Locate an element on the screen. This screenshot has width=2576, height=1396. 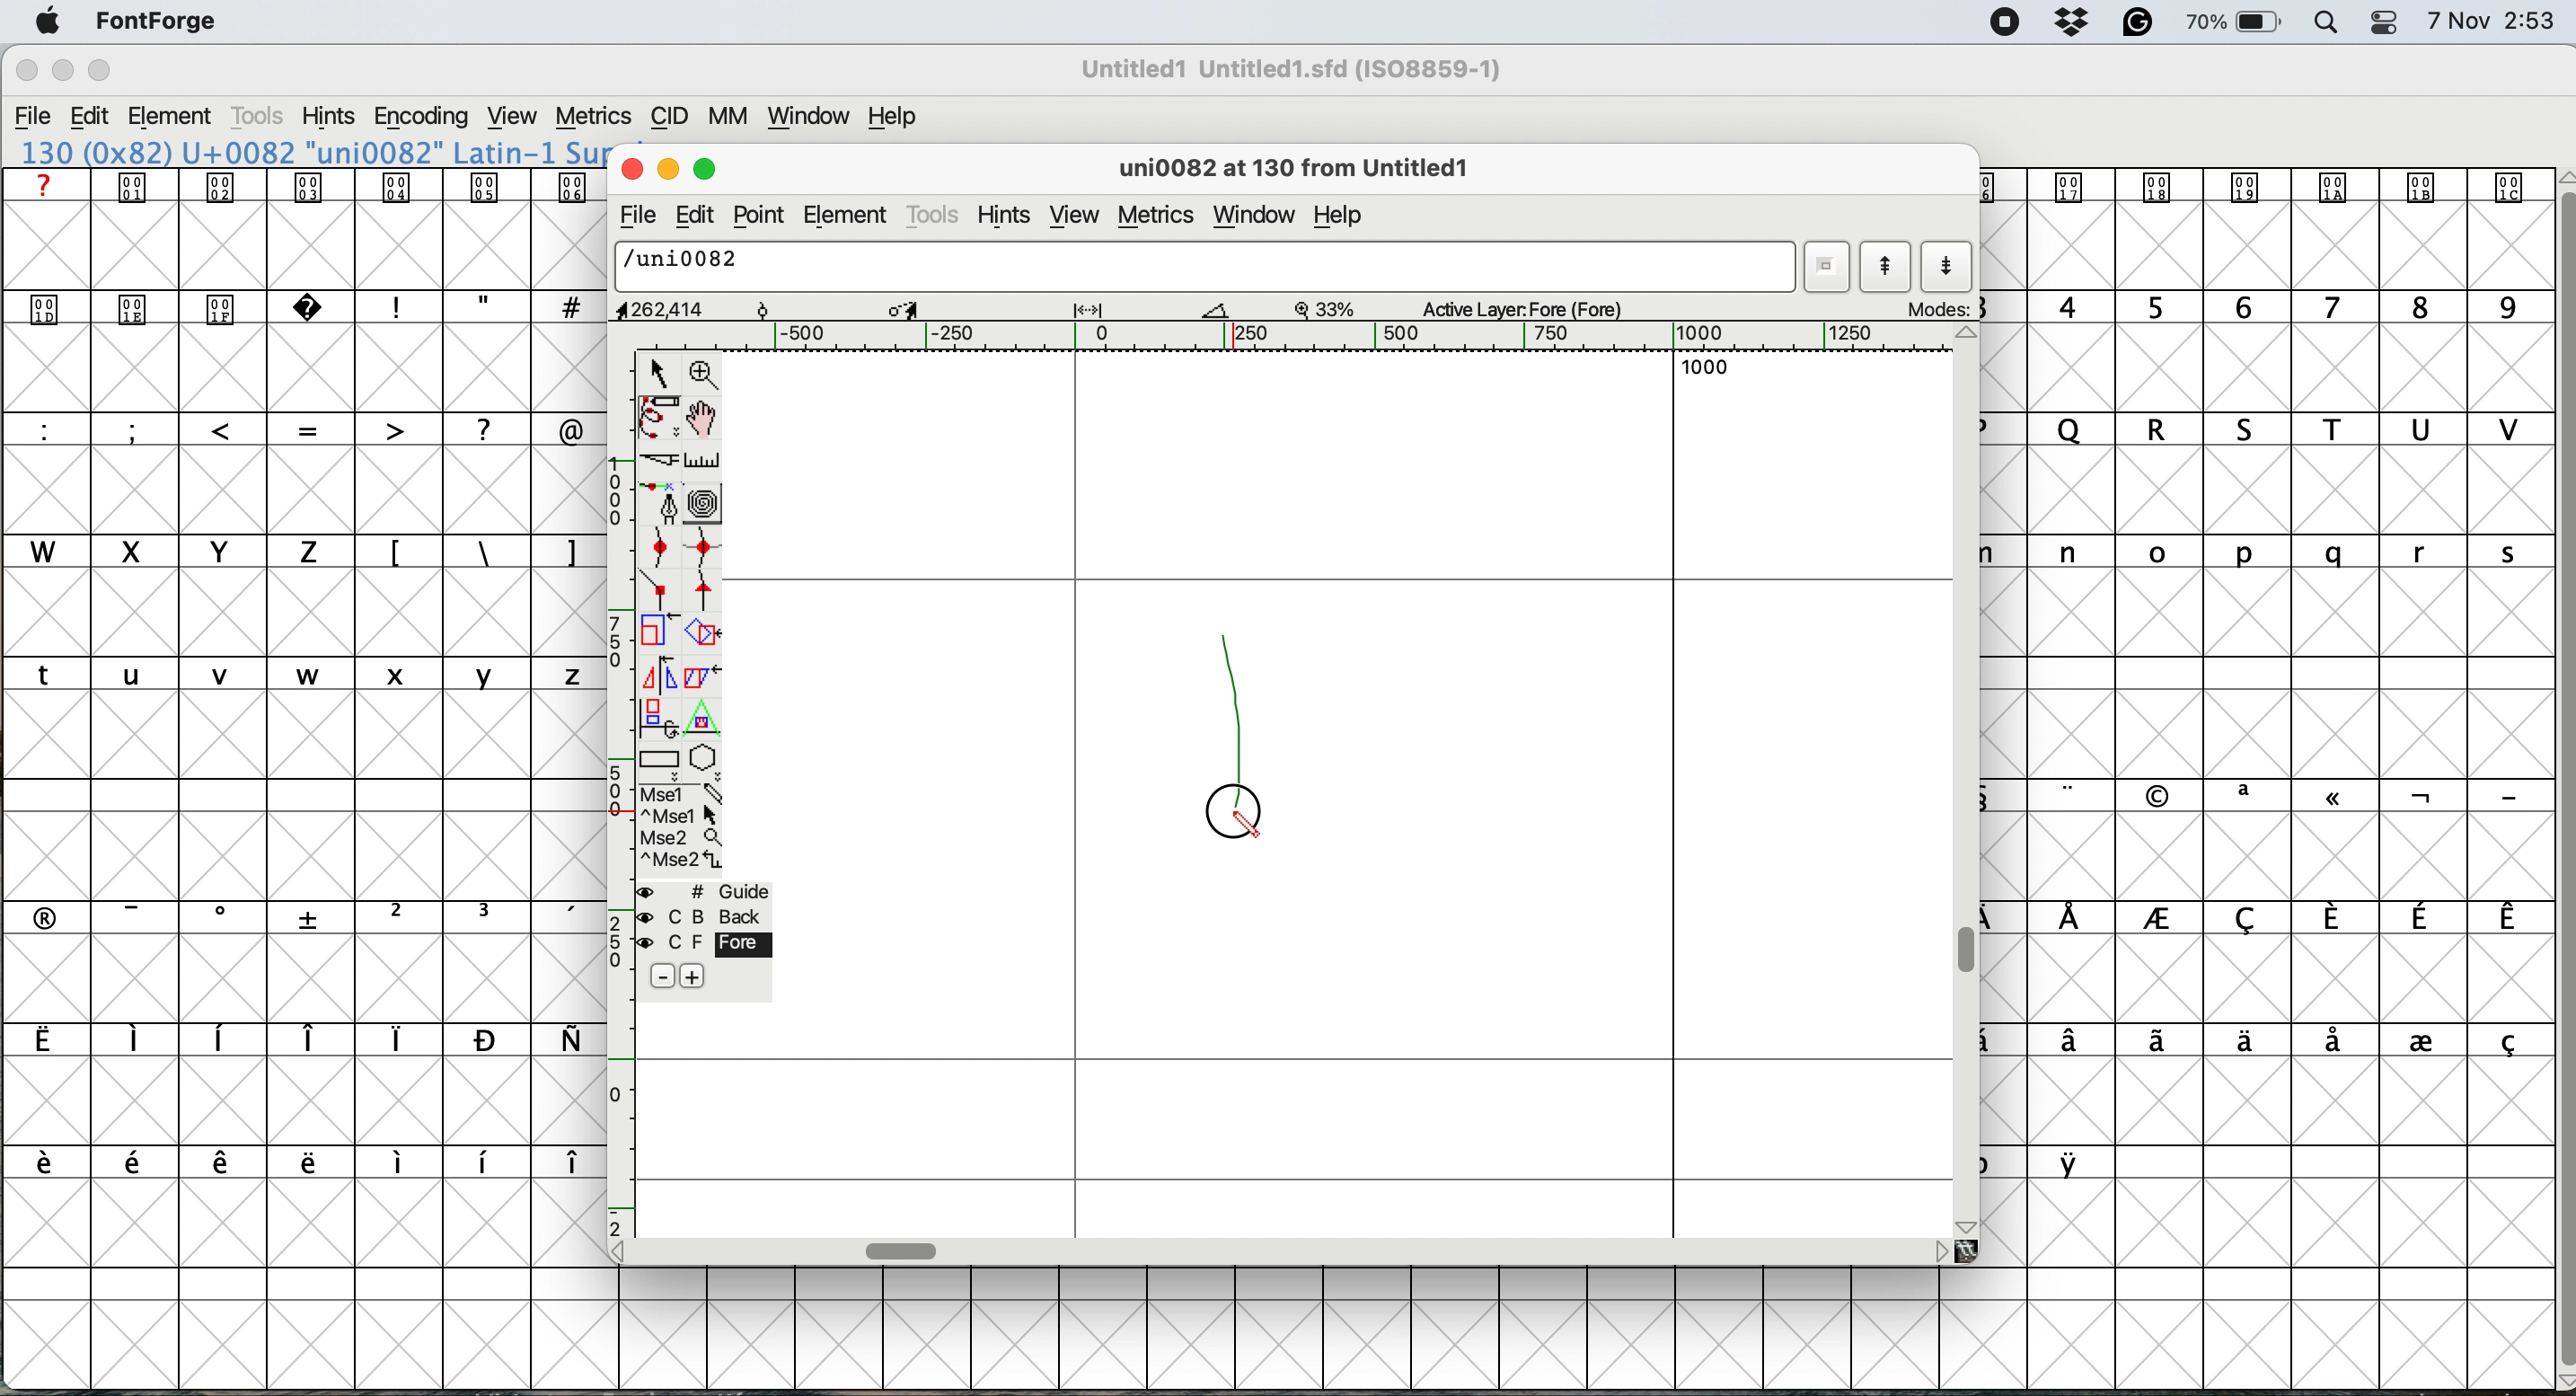
uppercase letters is located at coordinates (647, 429).